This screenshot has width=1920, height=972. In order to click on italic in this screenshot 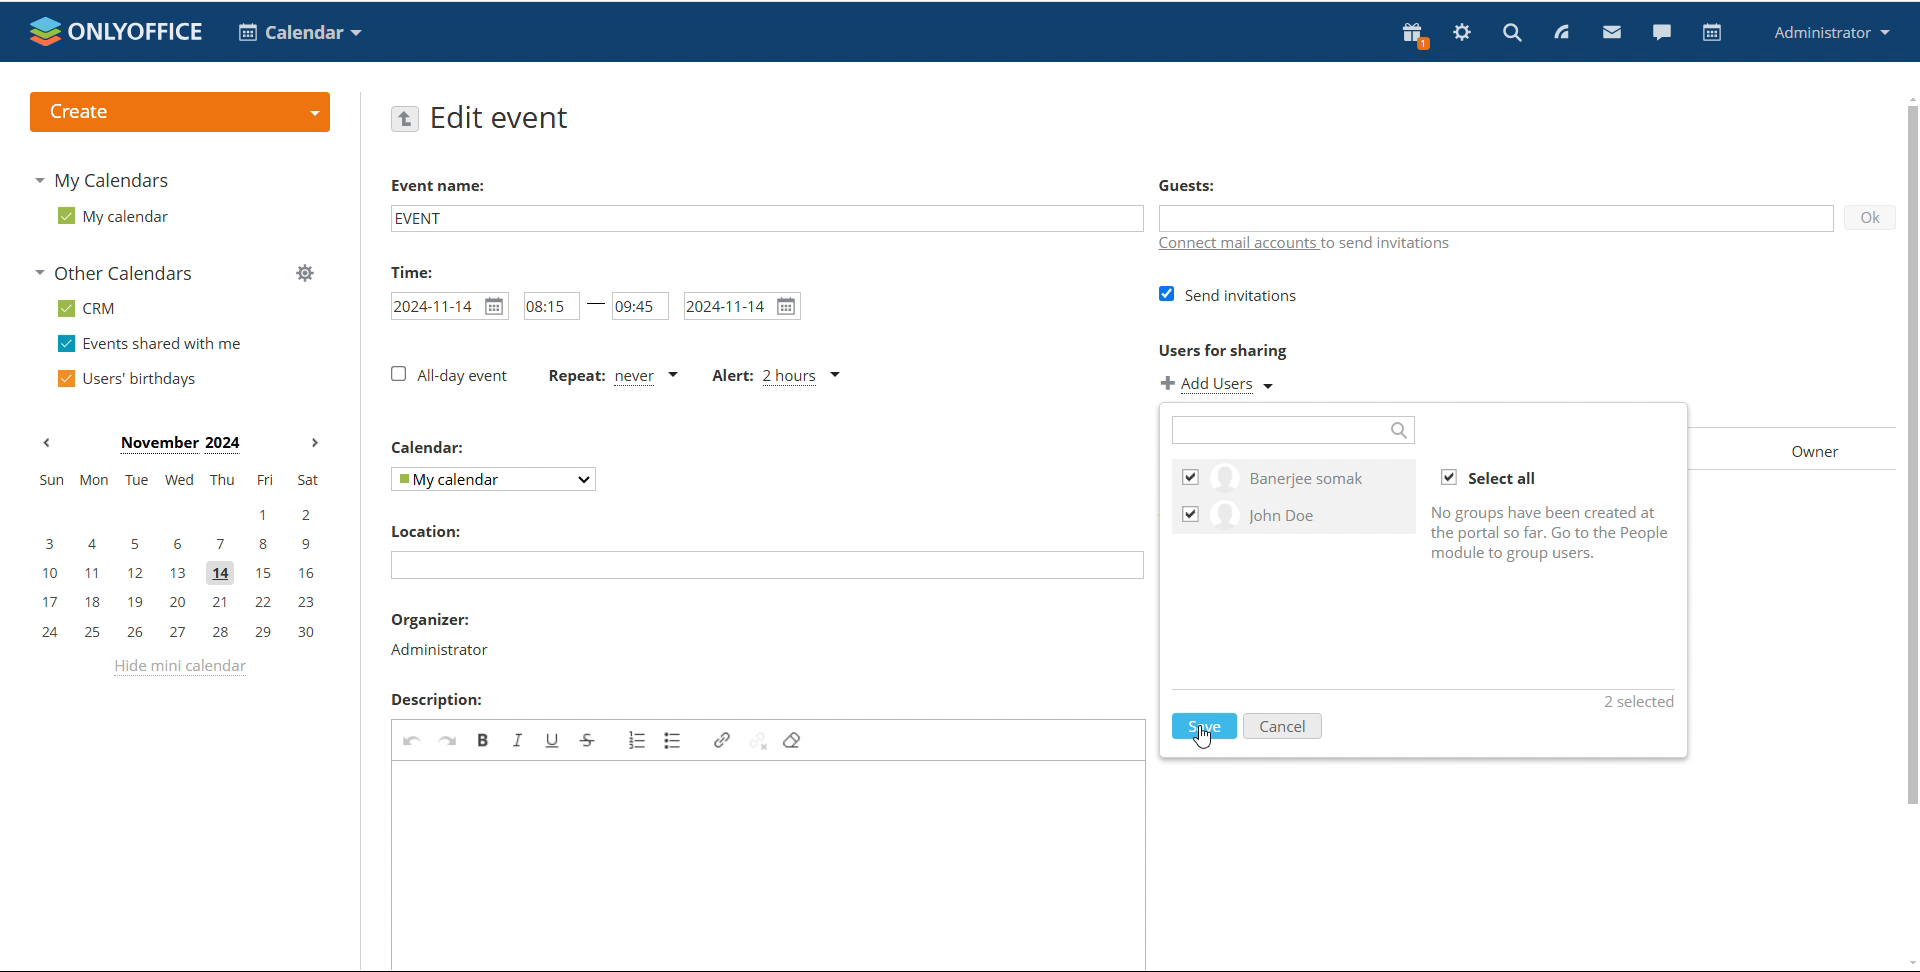, I will do `click(519, 739)`.